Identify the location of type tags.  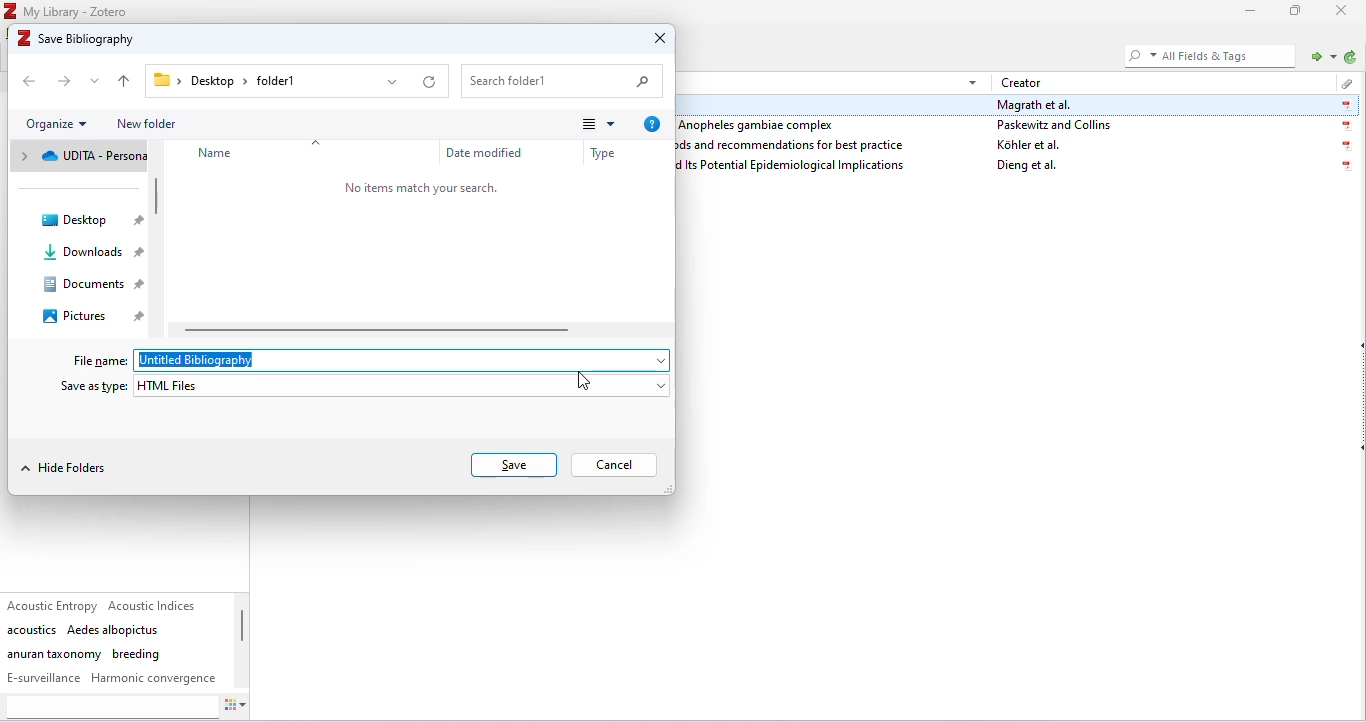
(111, 707).